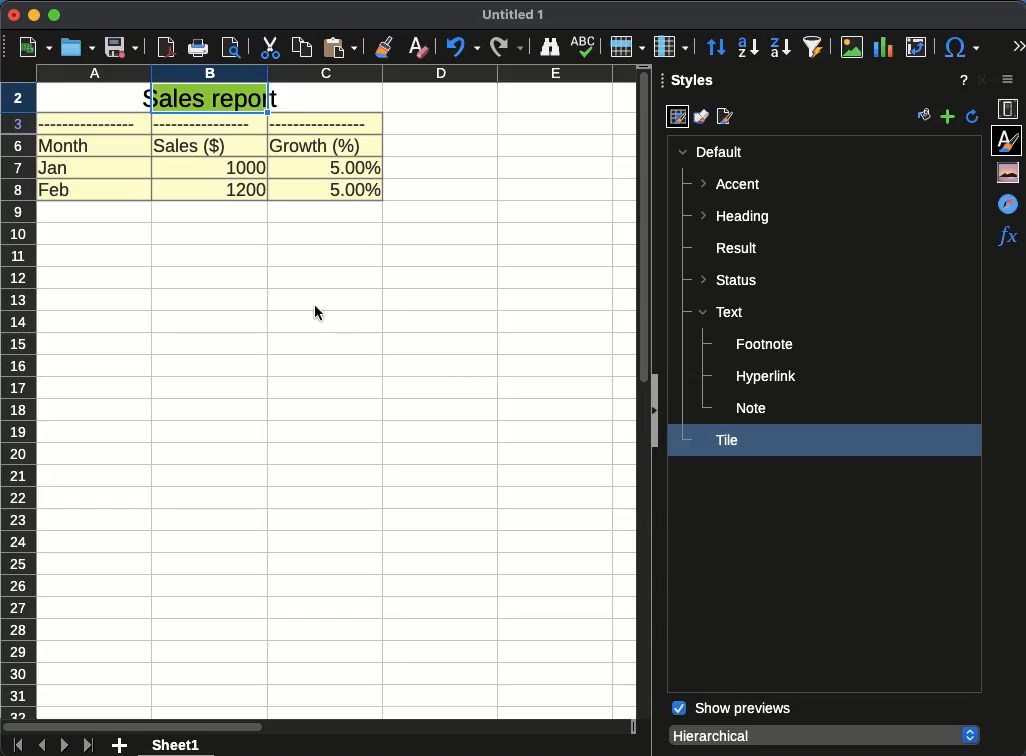 The width and height of the screenshot is (1026, 756). Describe the element at coordinates (31, 48) in the screenshot. I see `new` at that location.